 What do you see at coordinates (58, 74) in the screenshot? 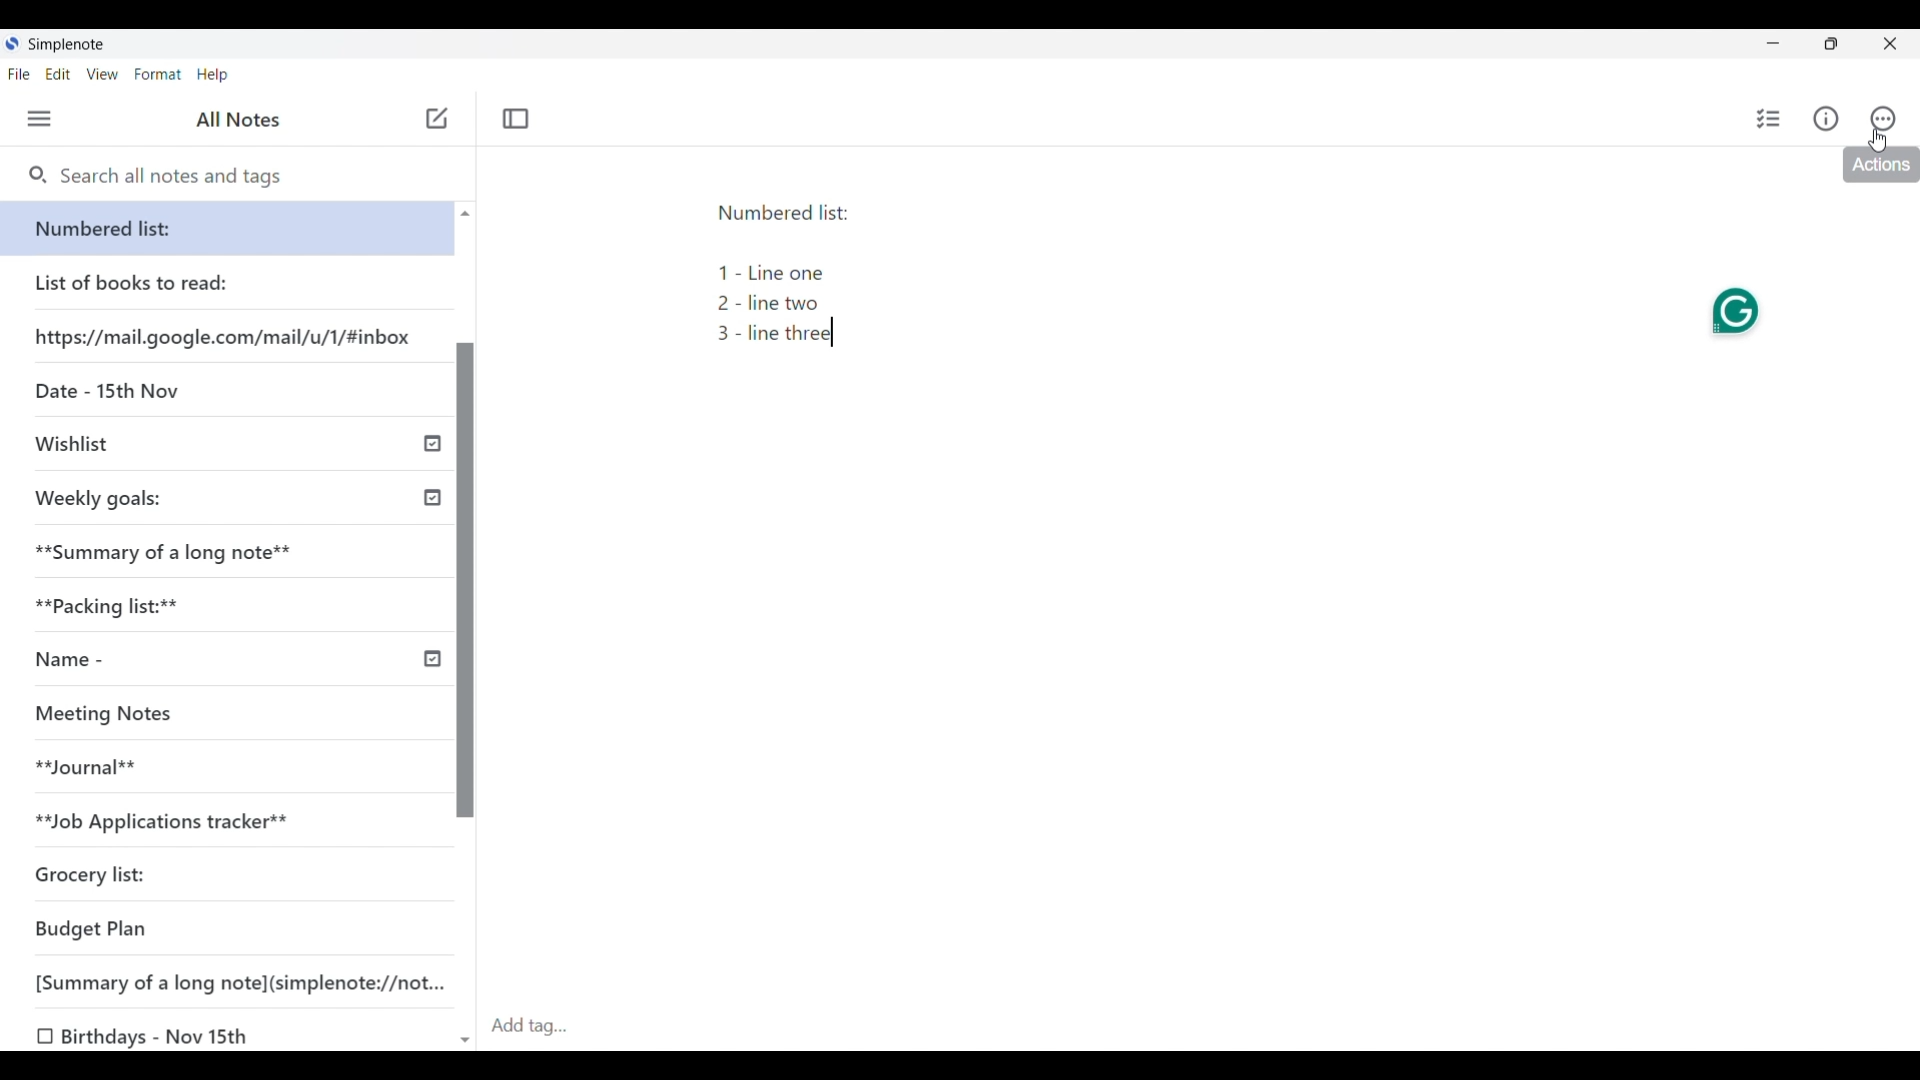
I see `Edit menu` at bounding box center [58, 74].